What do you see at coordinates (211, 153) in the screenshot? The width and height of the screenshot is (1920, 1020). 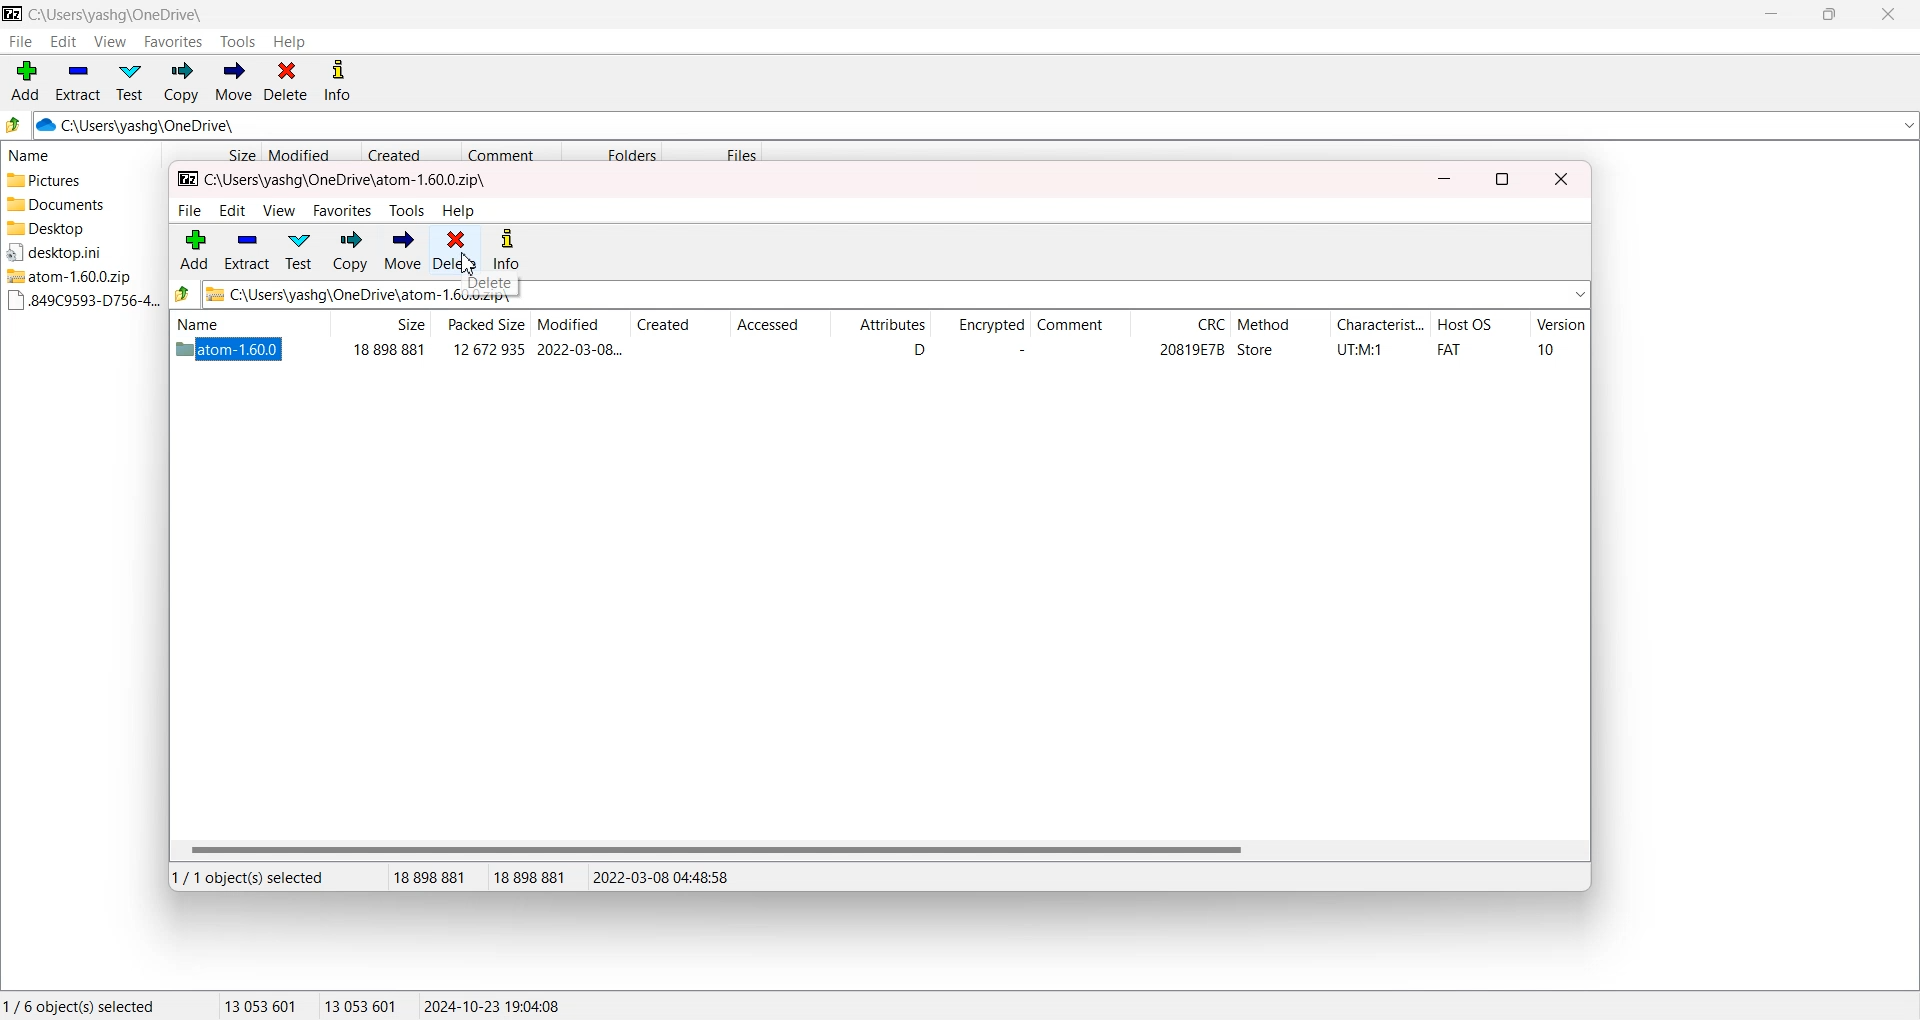 I see `Size` at bounding box center [211, 153].